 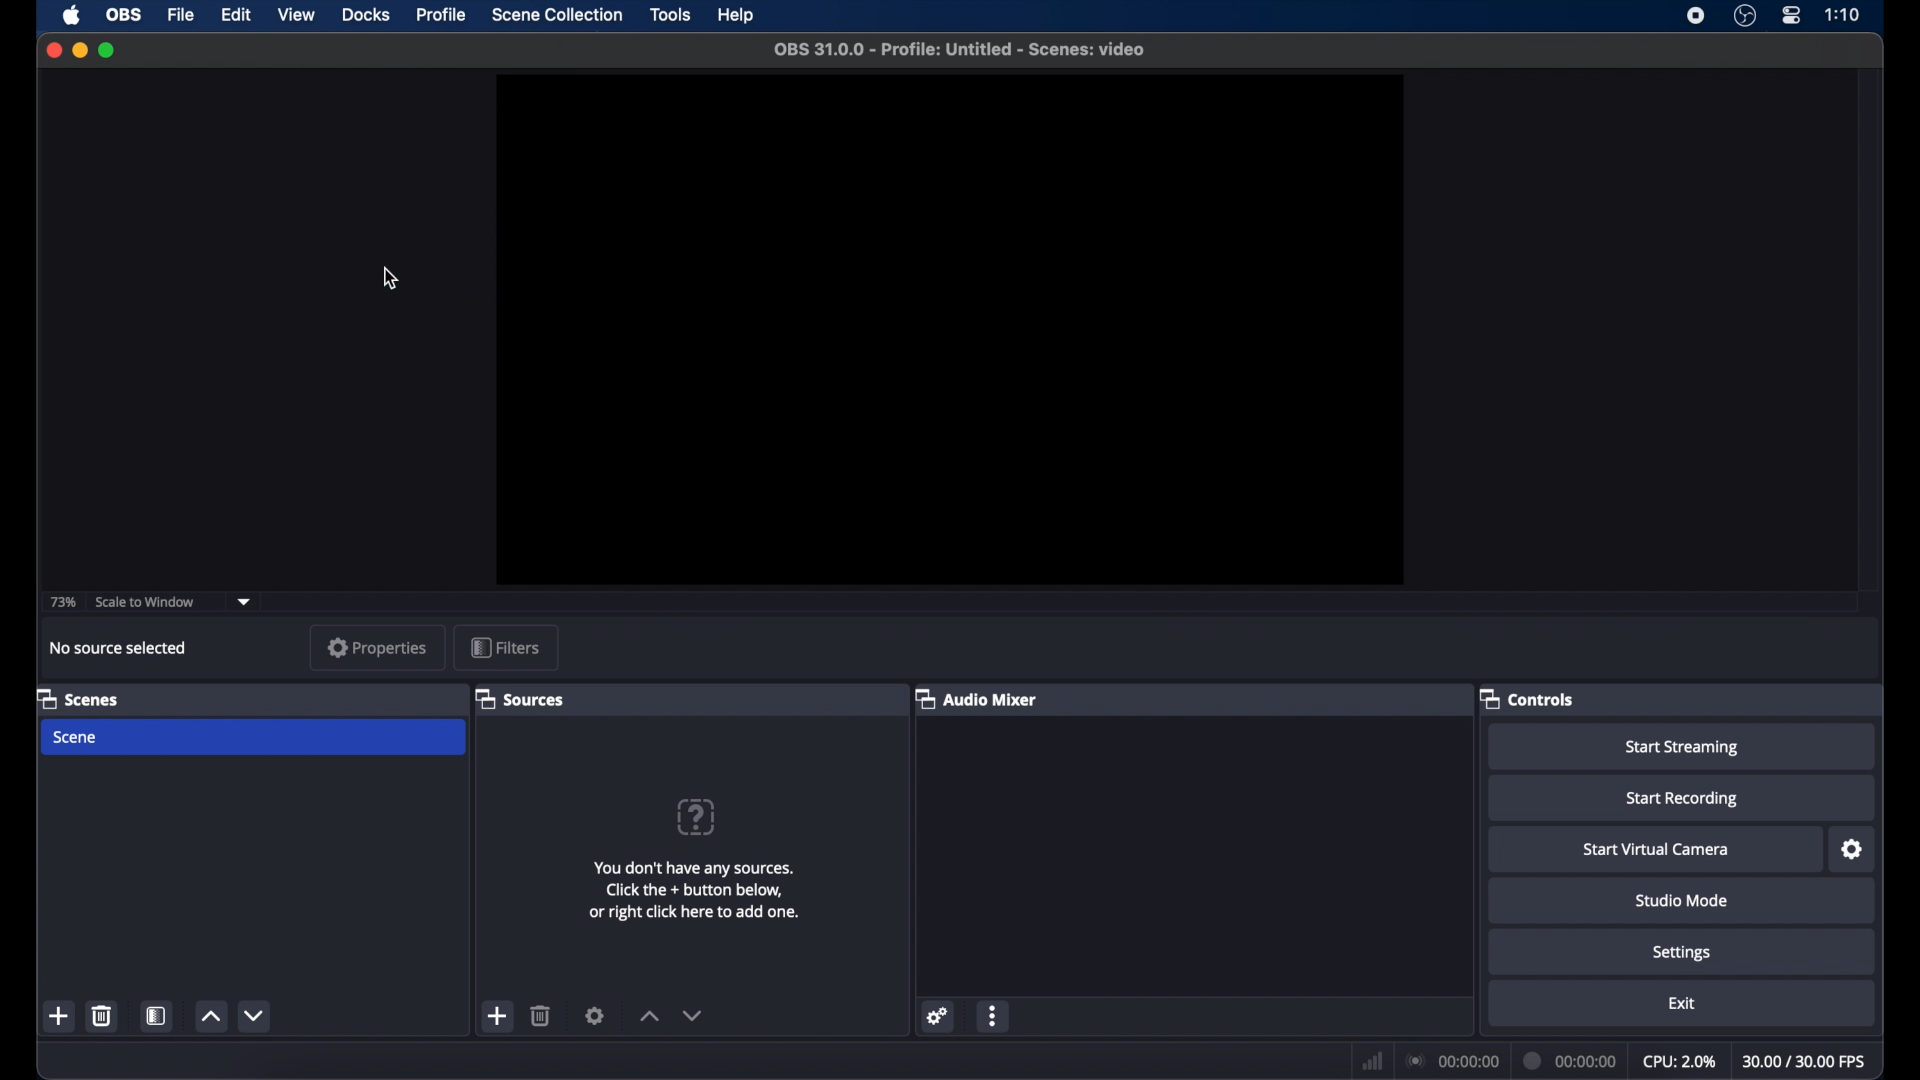 I want to click on settings, so click(x=1684, y=953).